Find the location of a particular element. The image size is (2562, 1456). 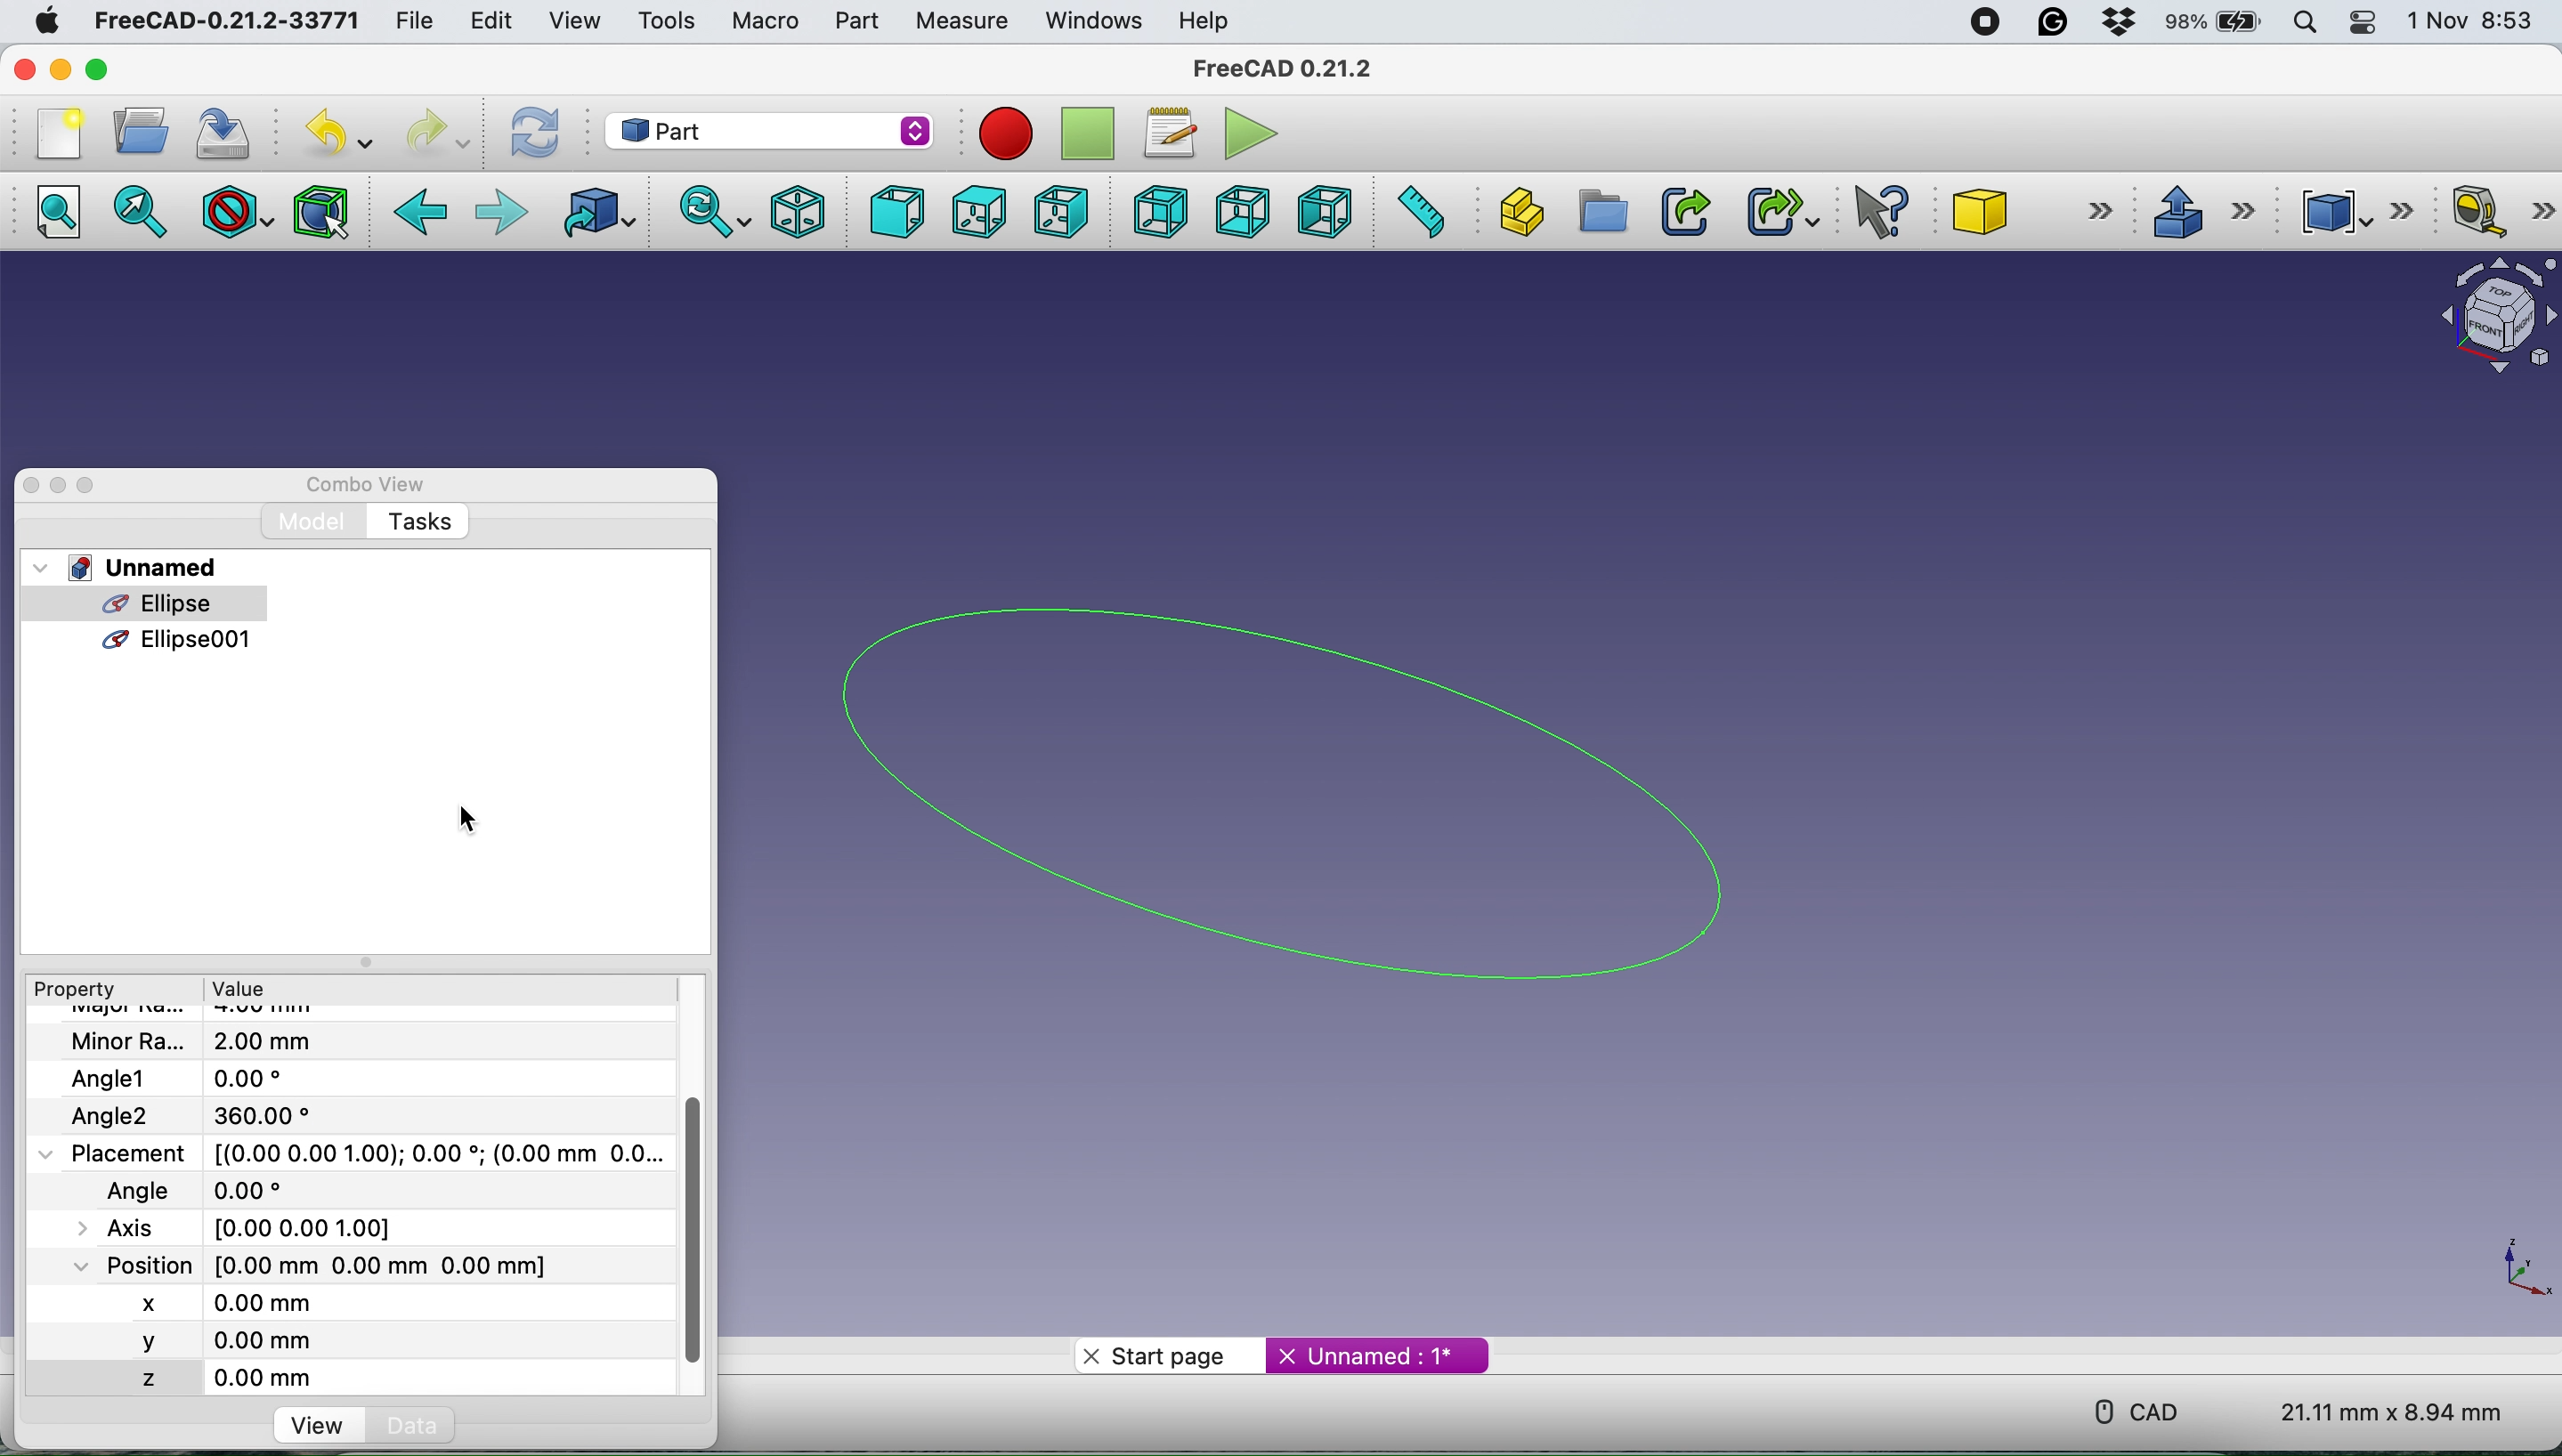

object interface is located at coordinates (2482, 311).